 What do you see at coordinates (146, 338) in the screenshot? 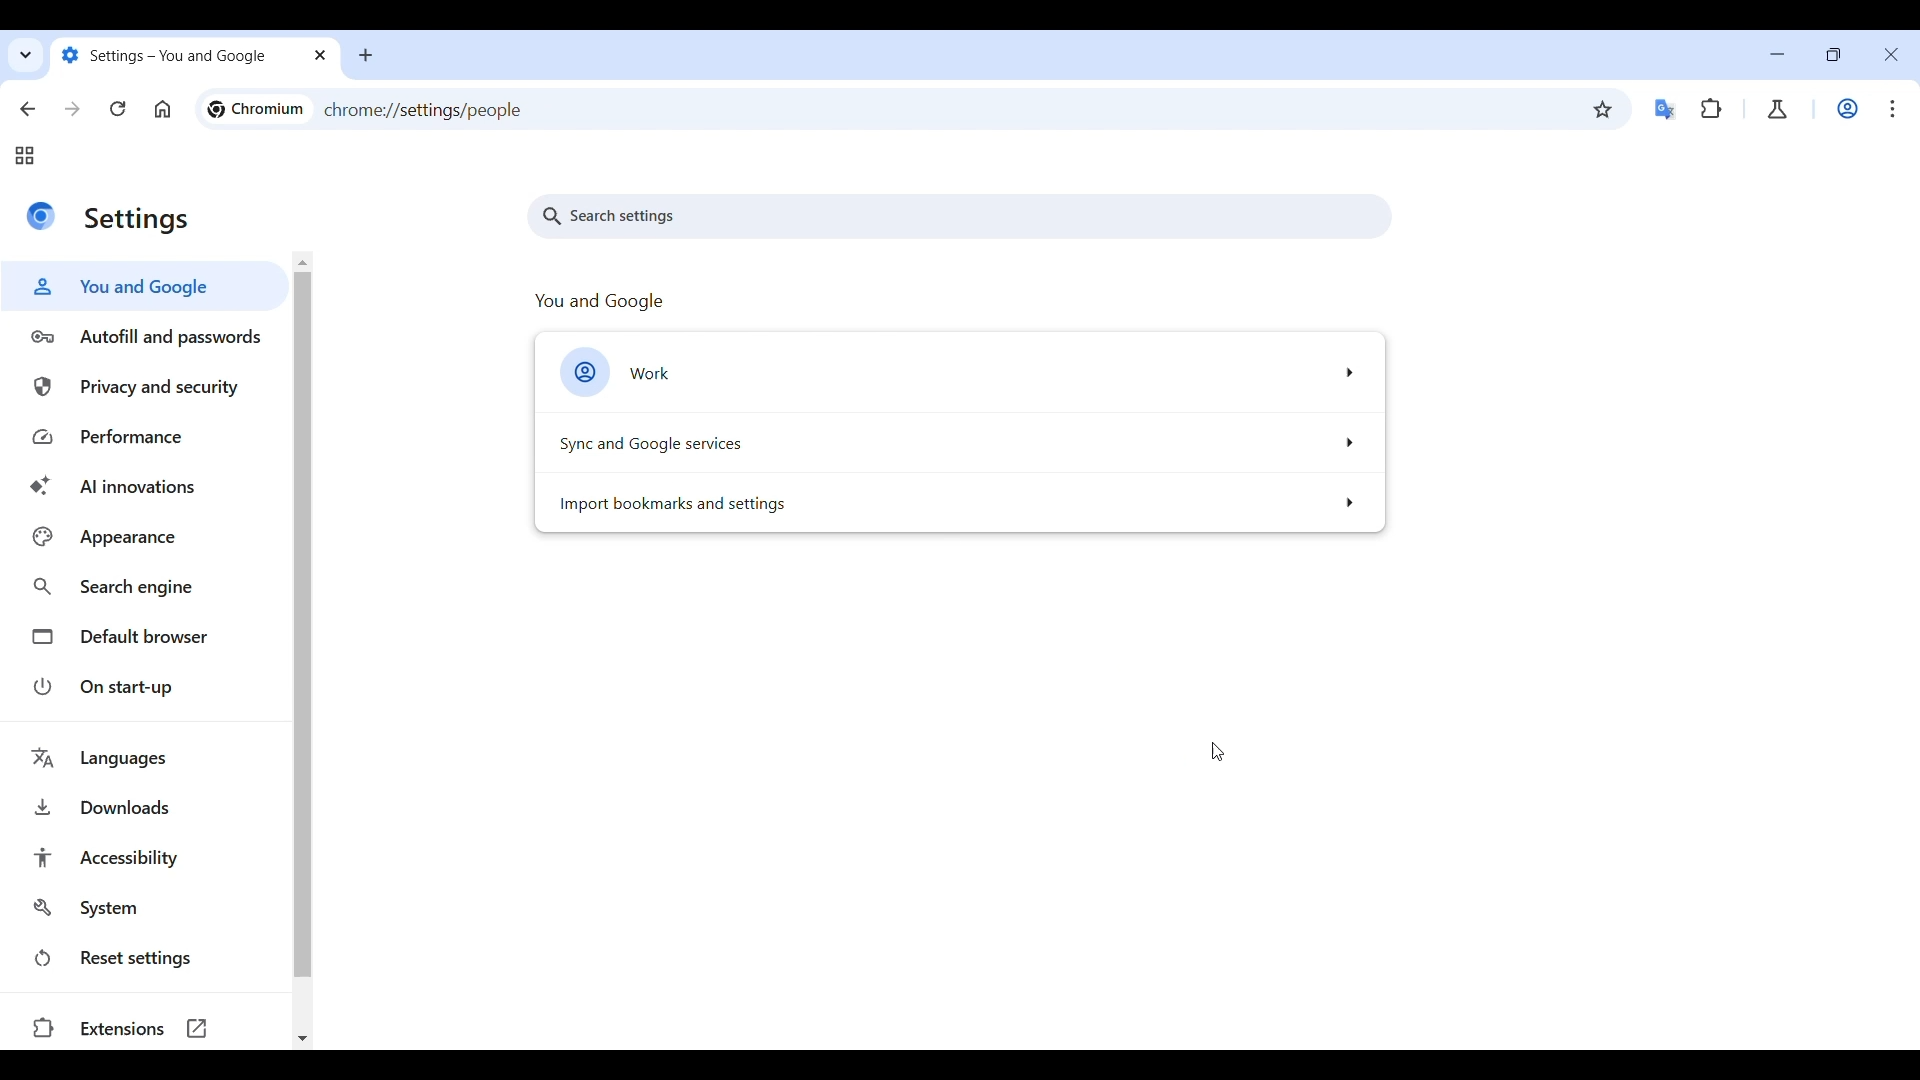
I see `Autofill and passwords` at bounding box center [146, 338].